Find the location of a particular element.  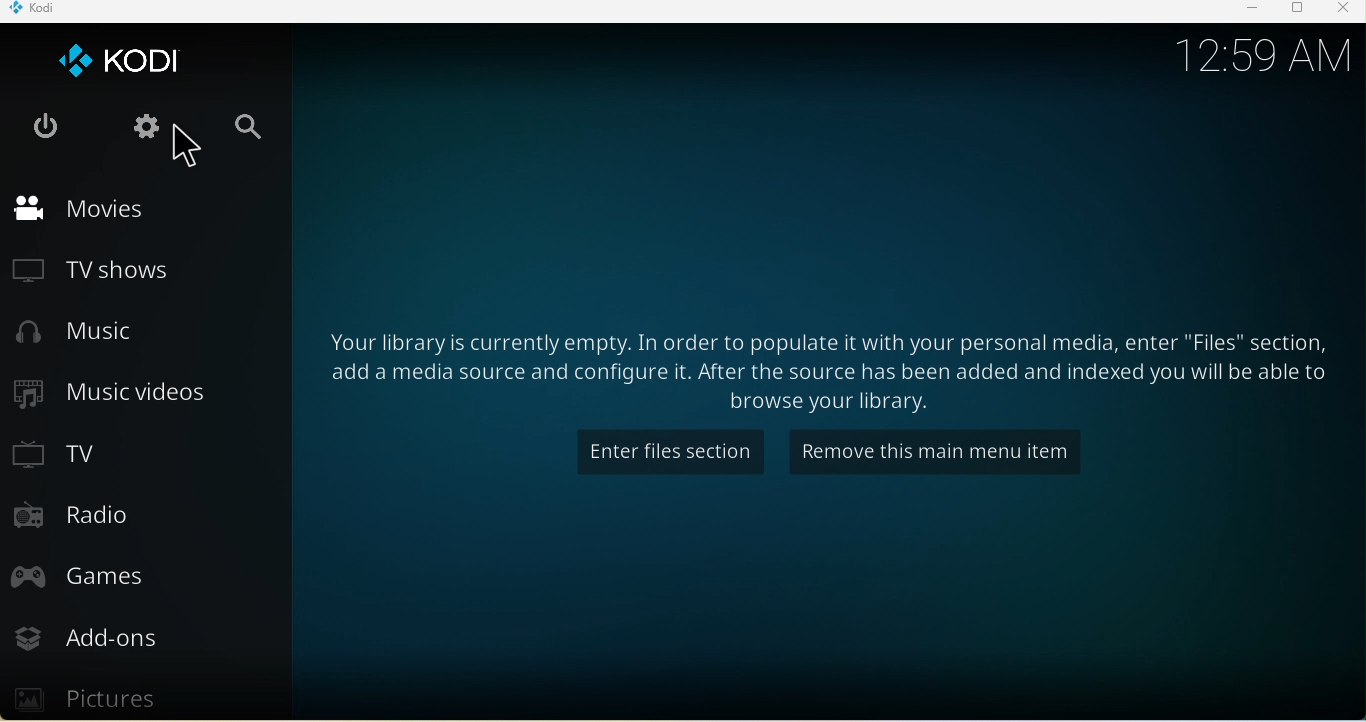

Games is located at coordinates (92, 576).